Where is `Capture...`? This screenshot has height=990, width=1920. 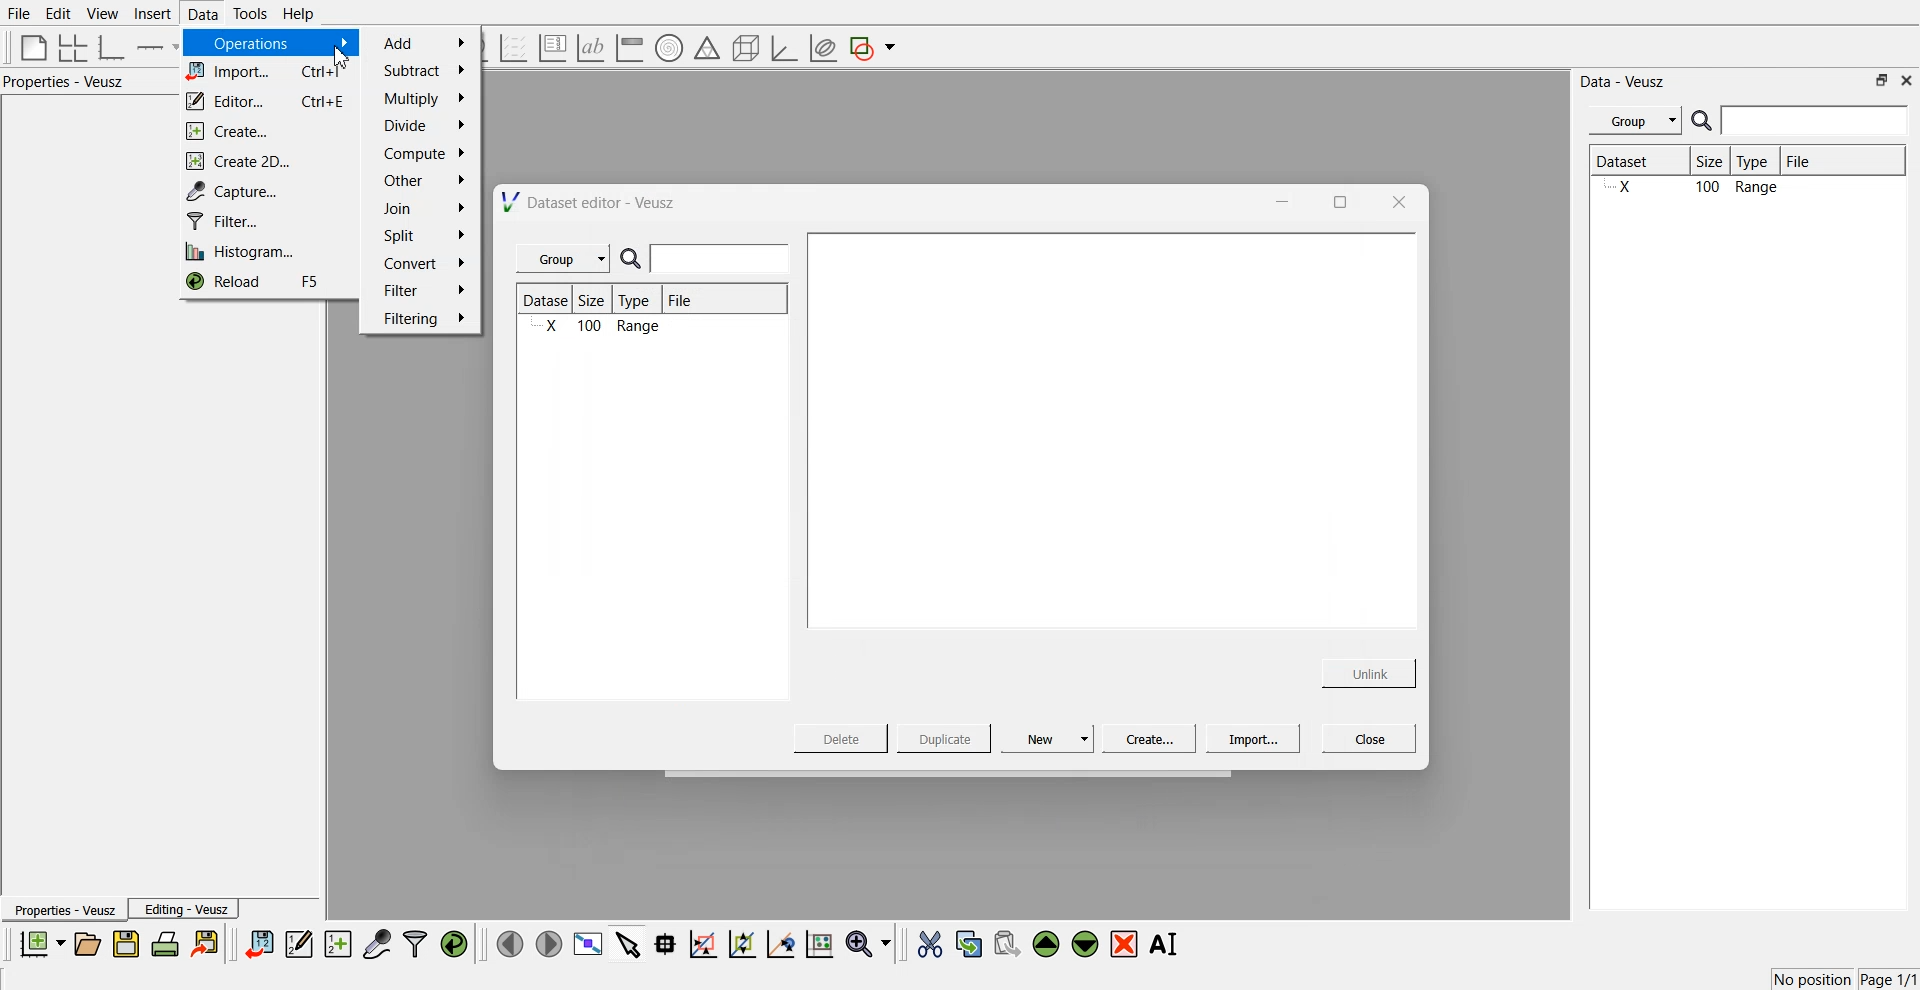
Capture... is located at coordinates (272, 191).